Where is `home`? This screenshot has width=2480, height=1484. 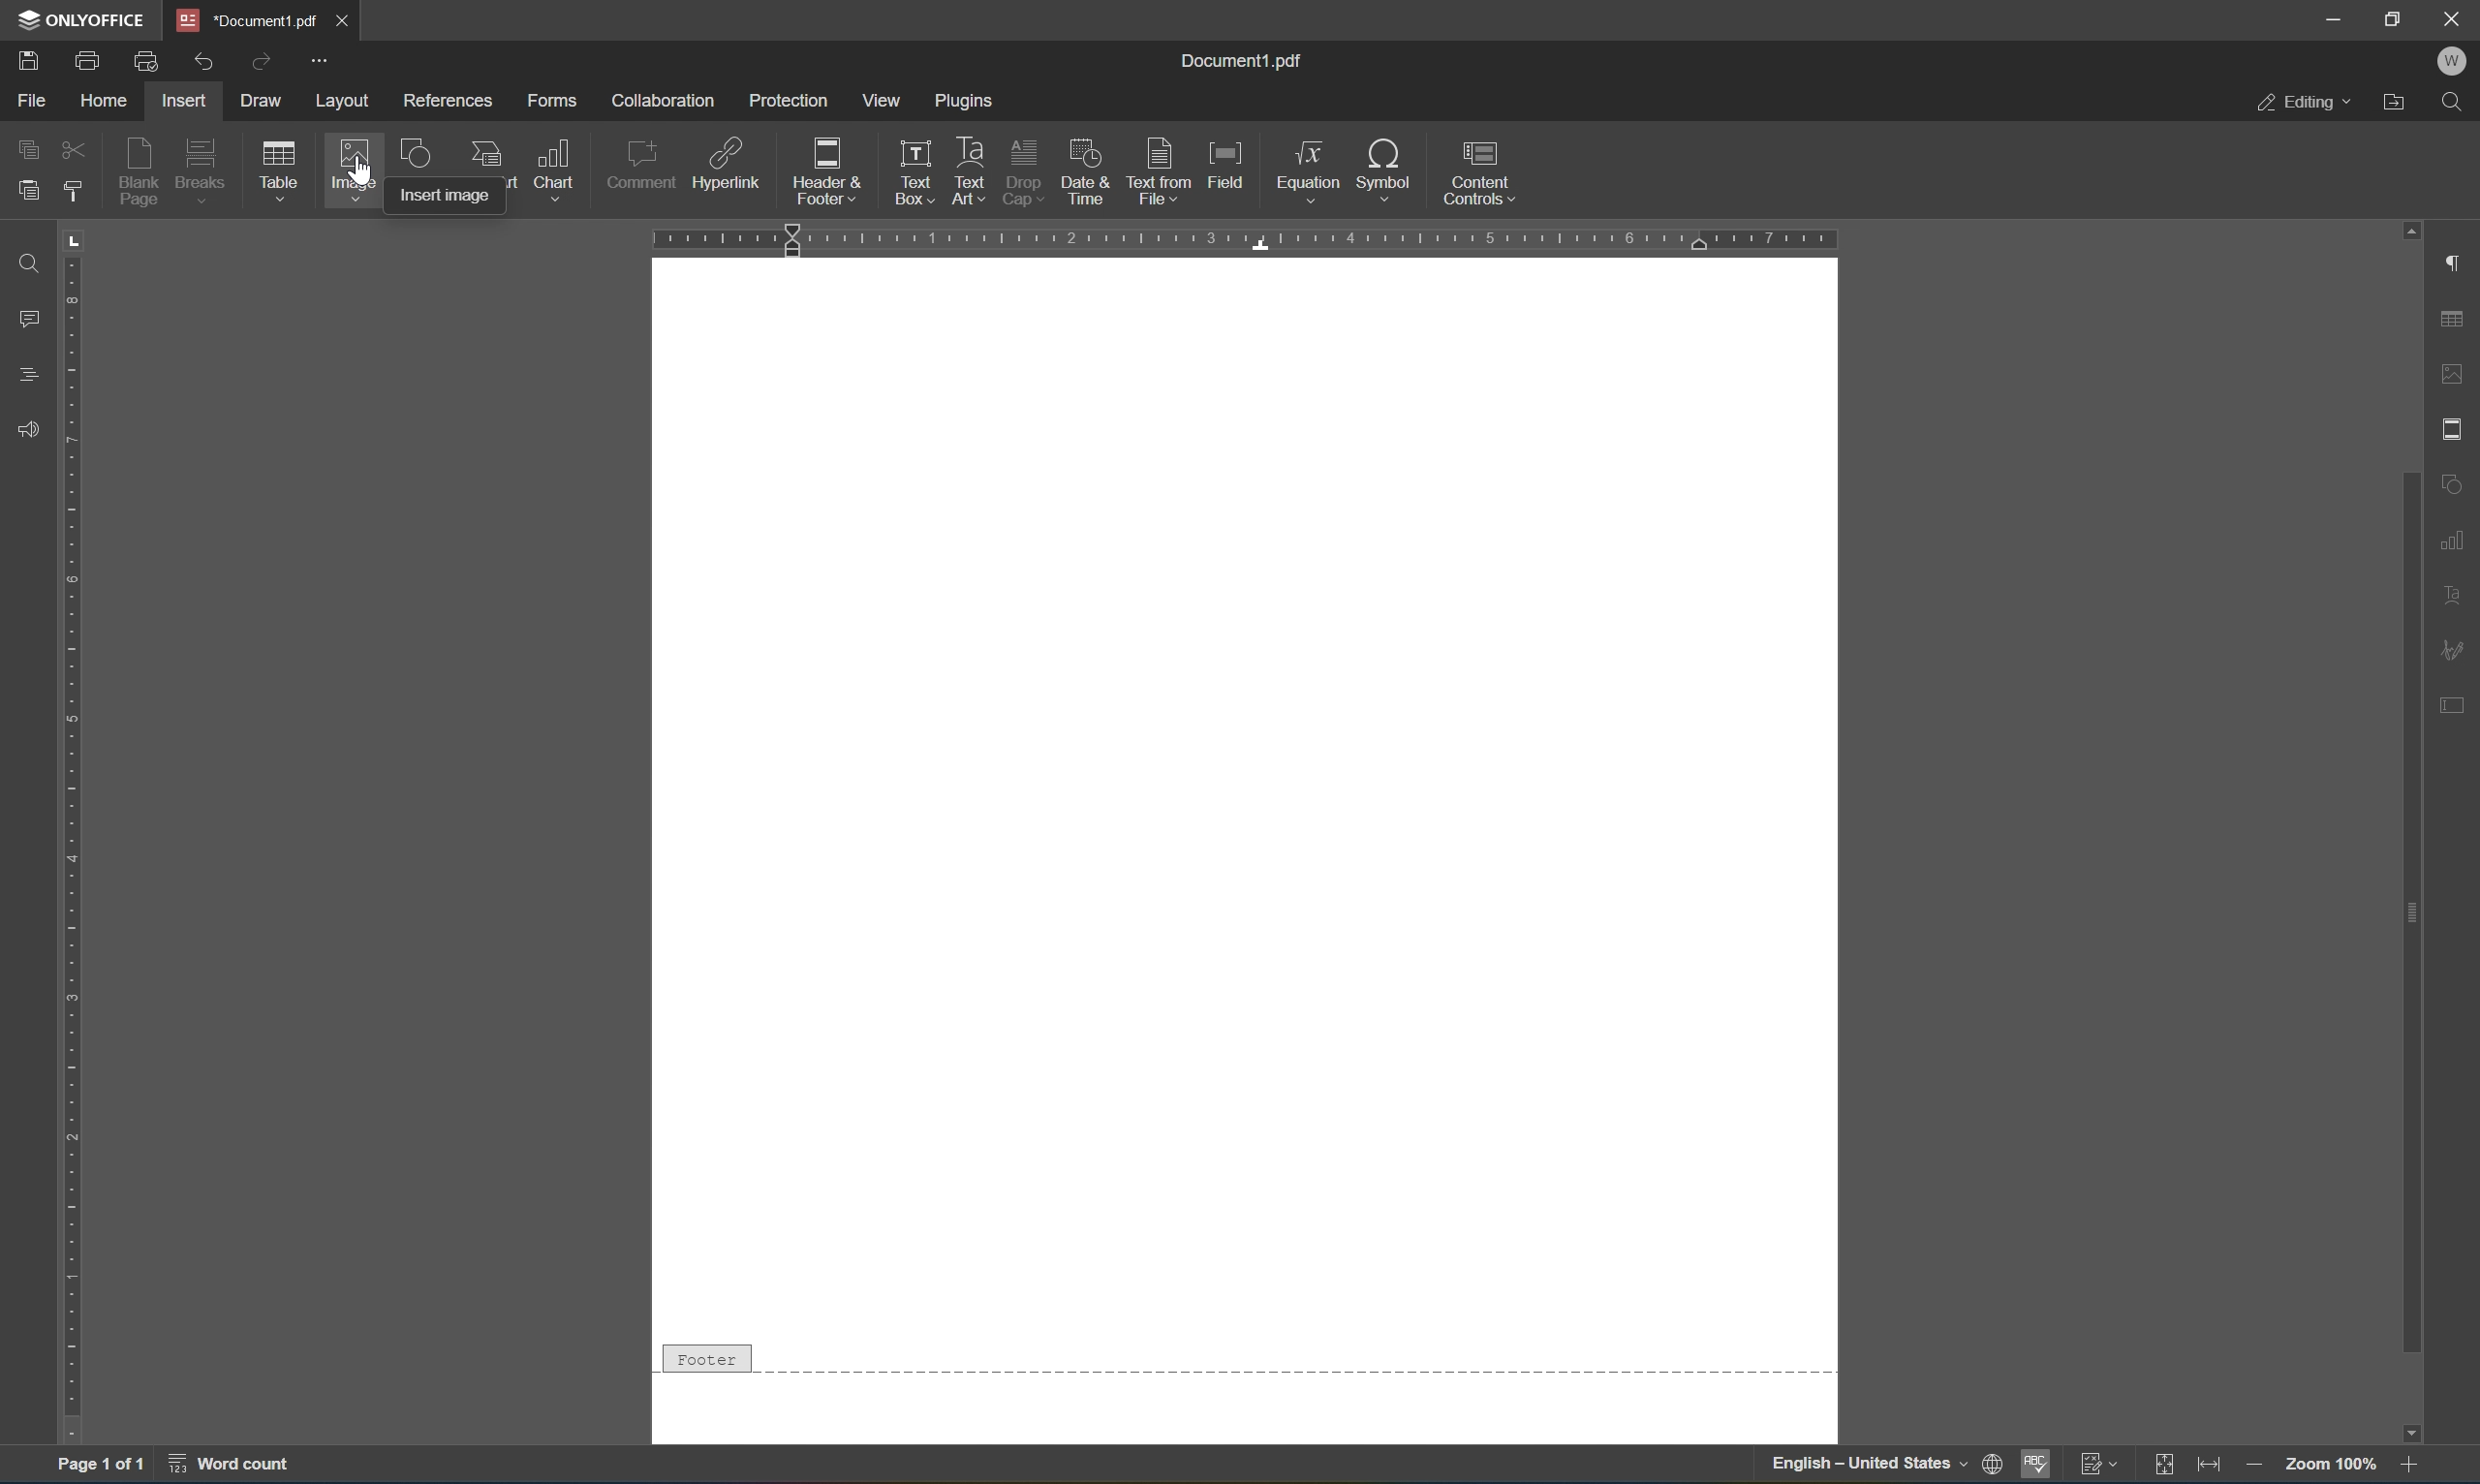
home is located at coordinates (99, 102).